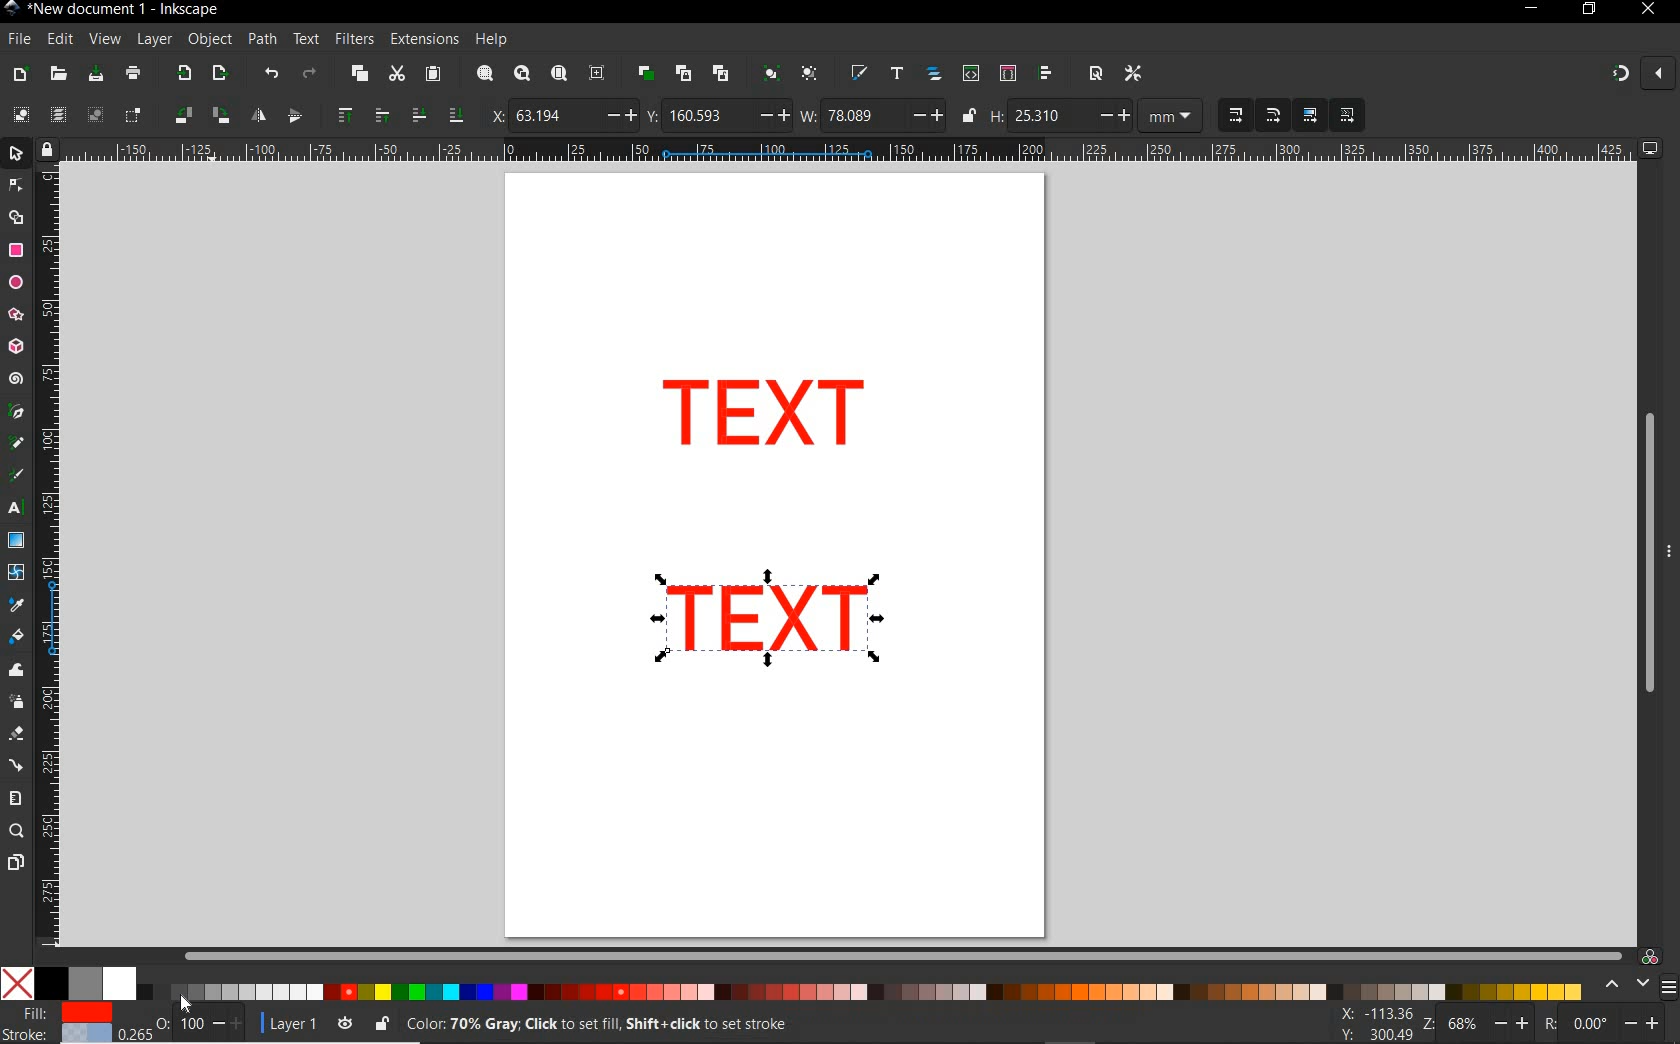  Describe the element at coordinates (200, 116) in the screenshot. I see `object rotate` at that location.